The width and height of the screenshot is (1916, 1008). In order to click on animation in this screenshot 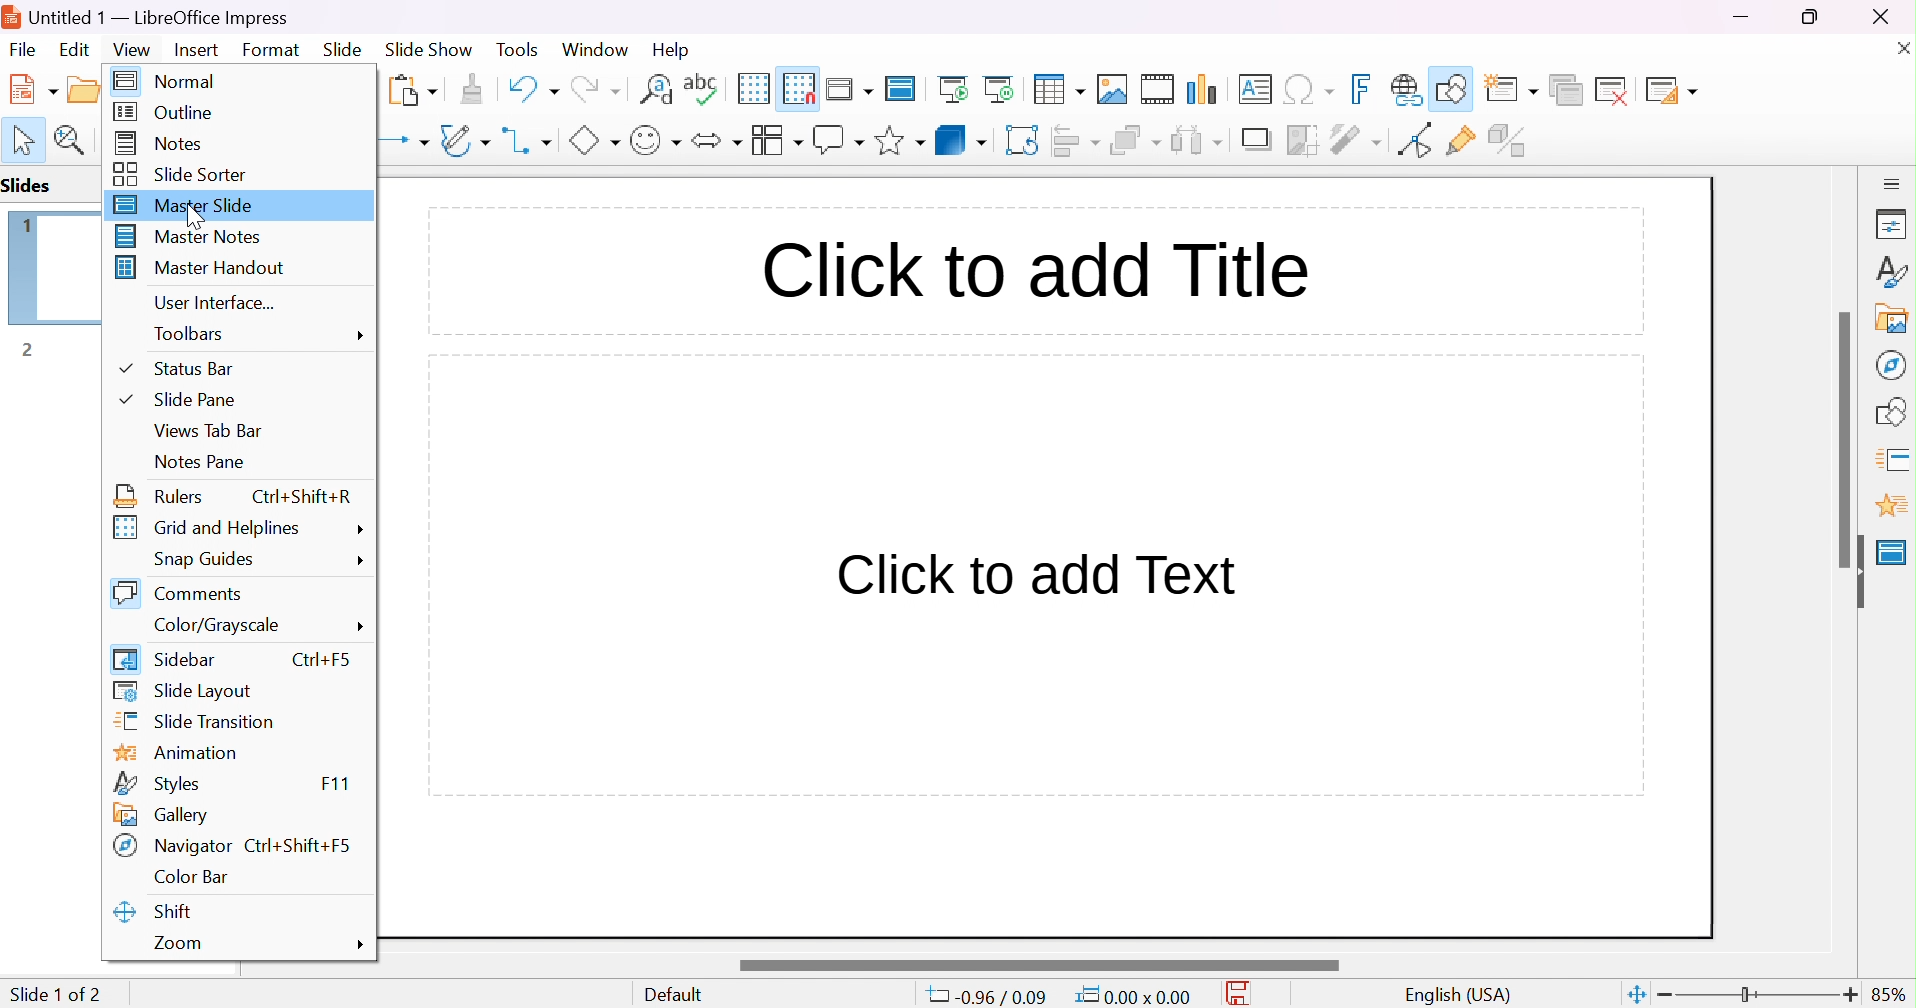, I will do `click(176, 754)`.